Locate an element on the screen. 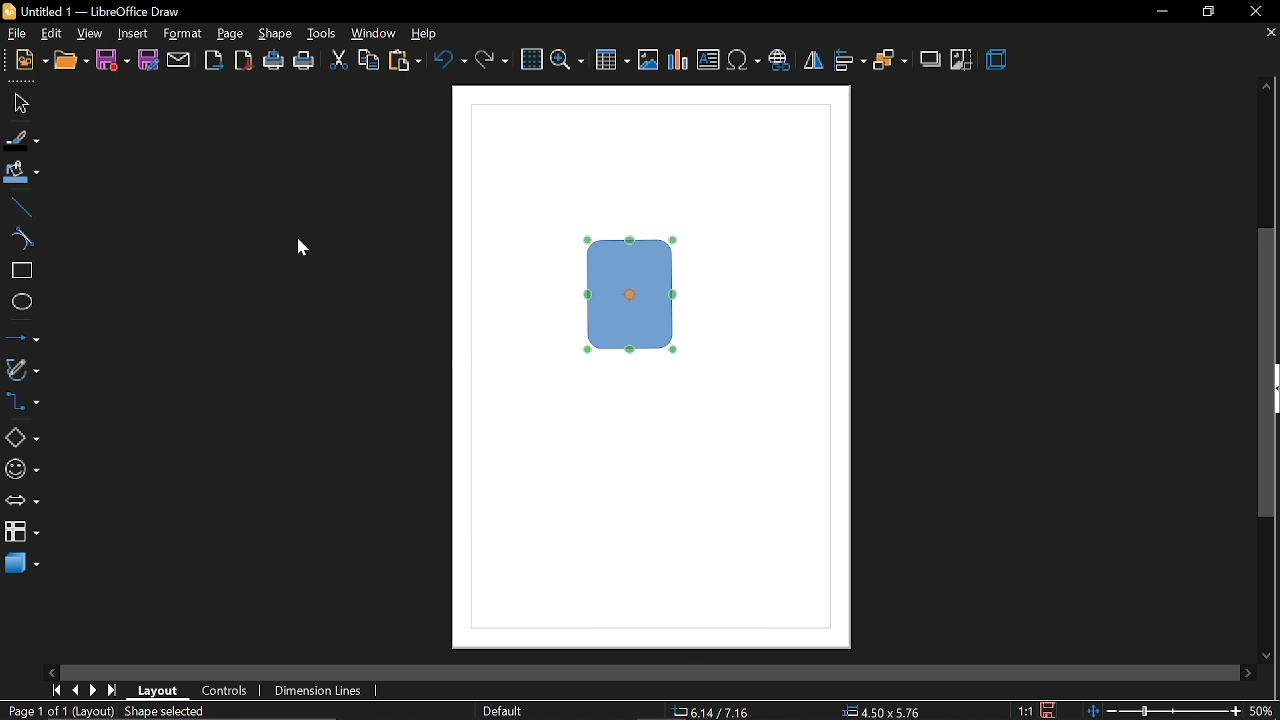 This screenshot has height=720, width=1280. minimize is located at coordinates (1161, 11).